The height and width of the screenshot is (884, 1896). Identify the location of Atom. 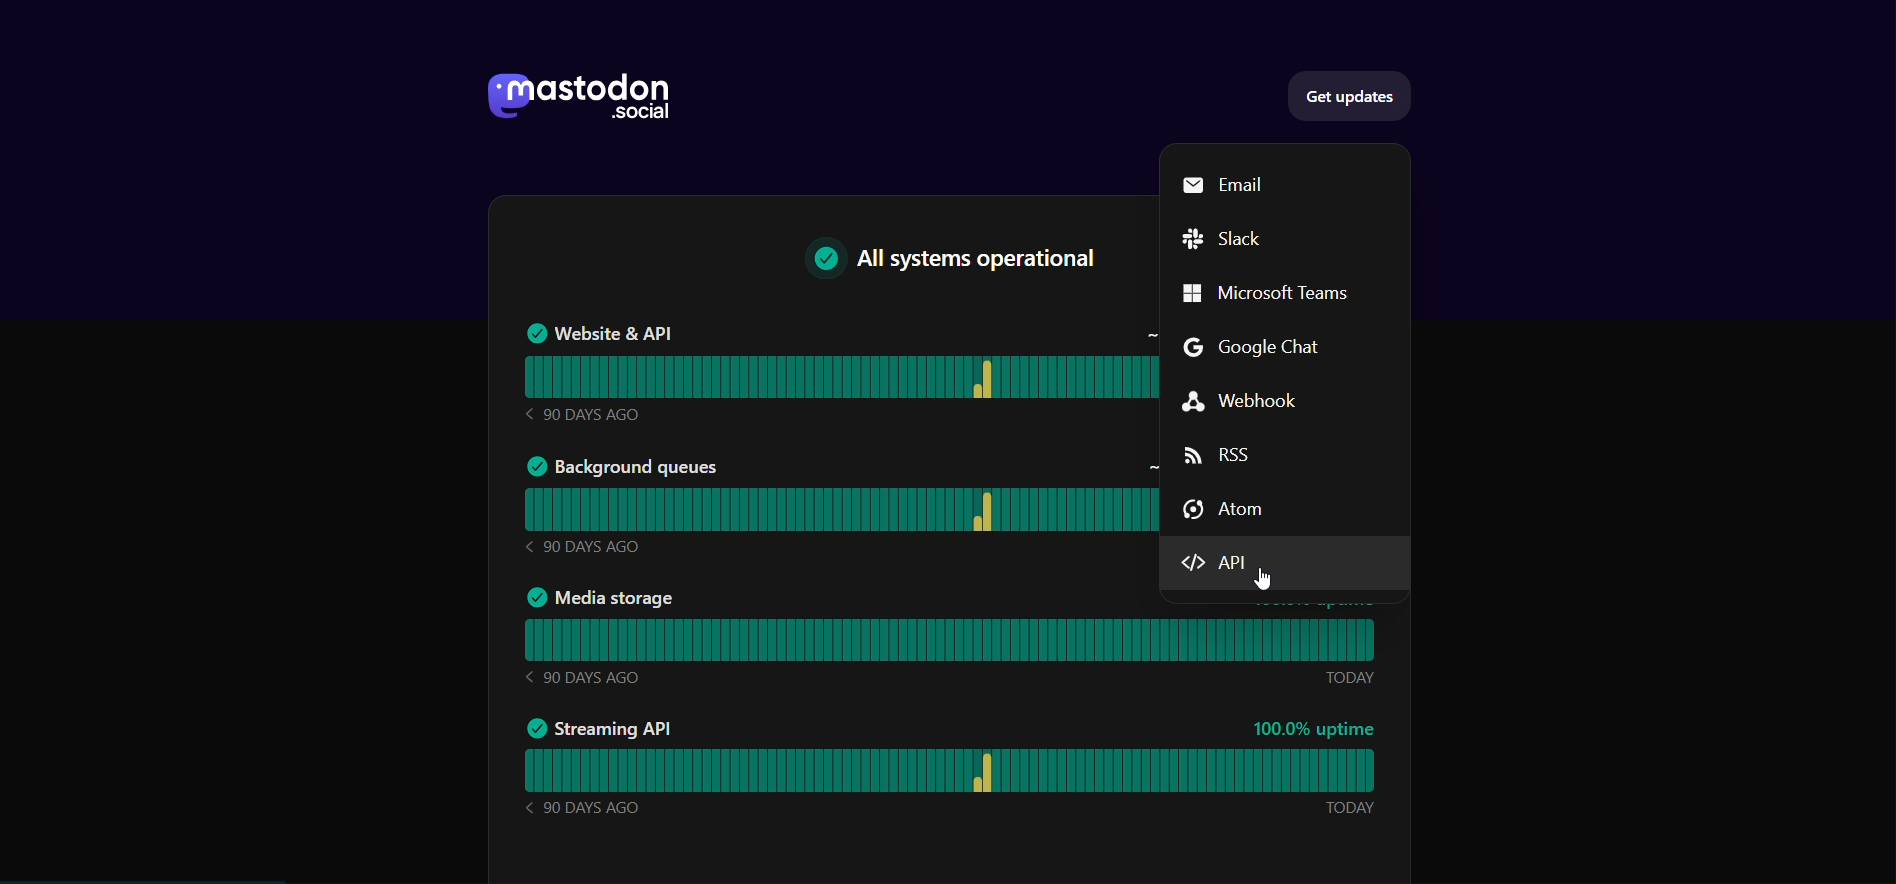
(1223, 514).